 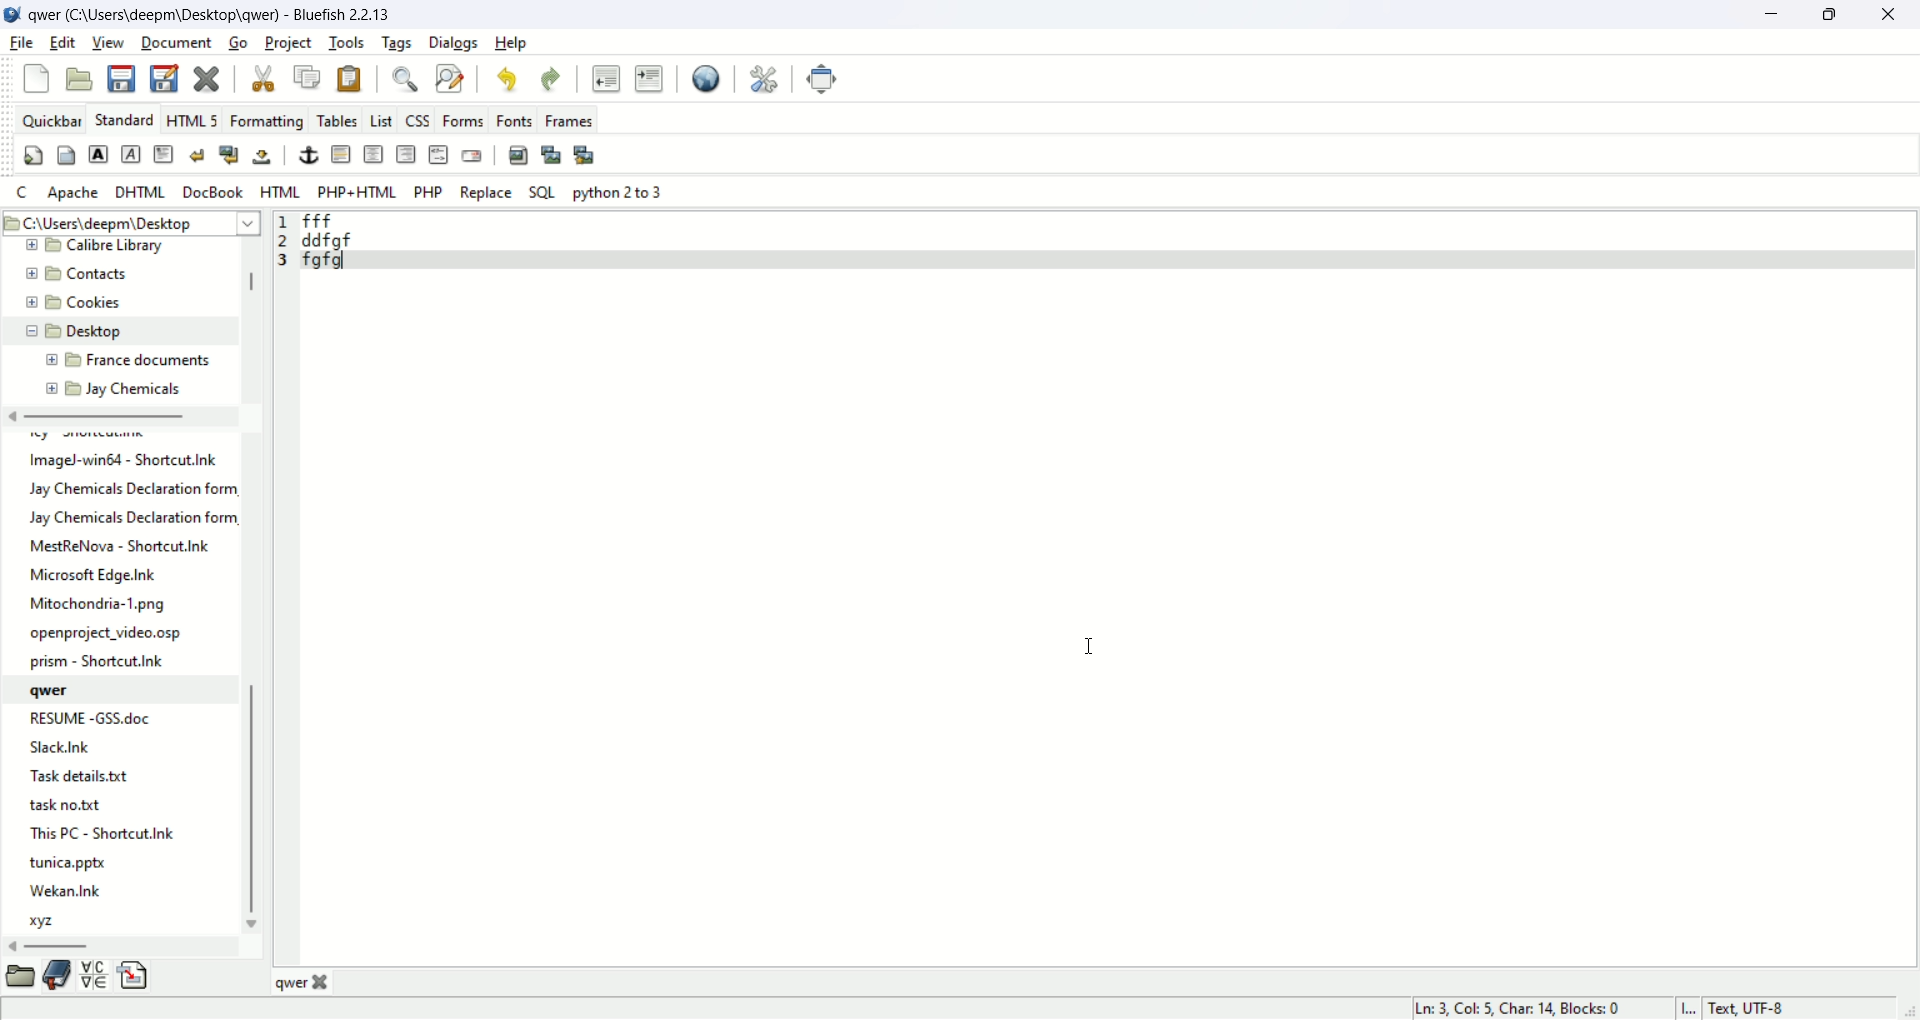 What do you see at coordinates (122, 548) in the screenshot?
I see `file` at bounding box center [122, 548].